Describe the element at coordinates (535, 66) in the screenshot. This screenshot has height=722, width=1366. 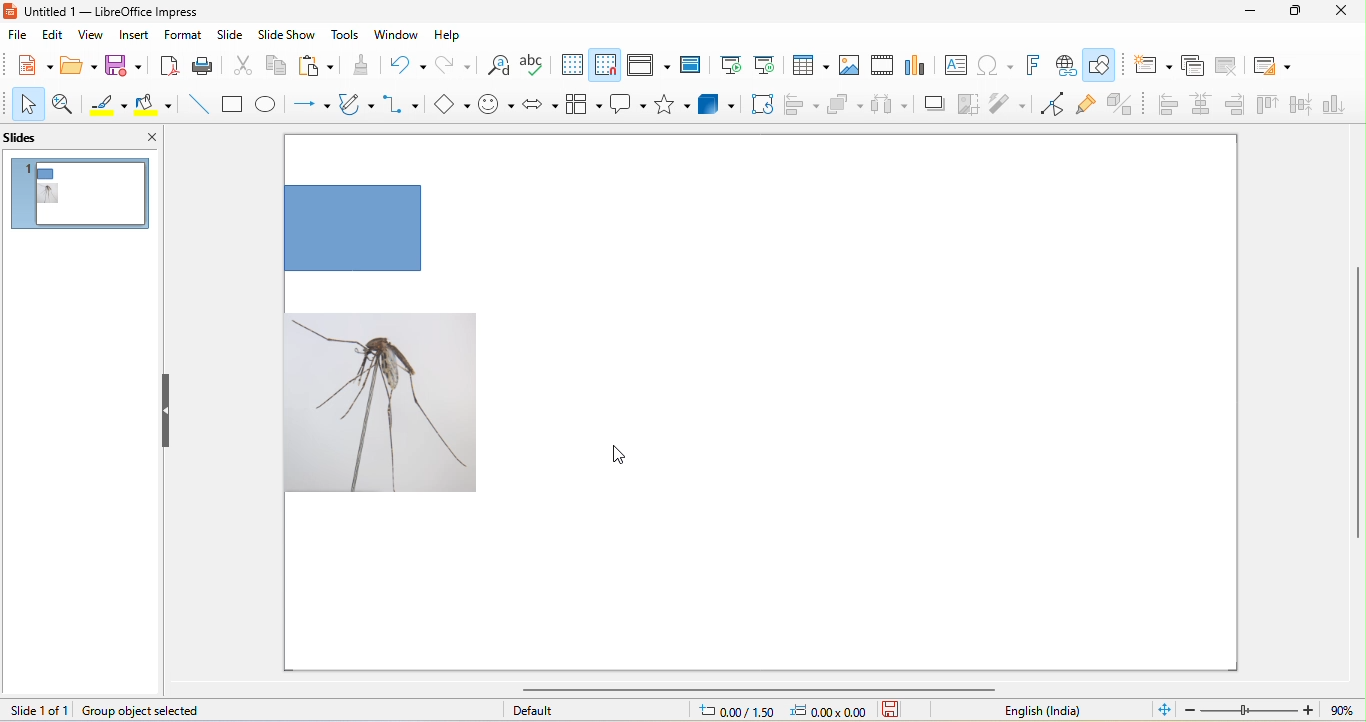
I see `spelling` at that location.